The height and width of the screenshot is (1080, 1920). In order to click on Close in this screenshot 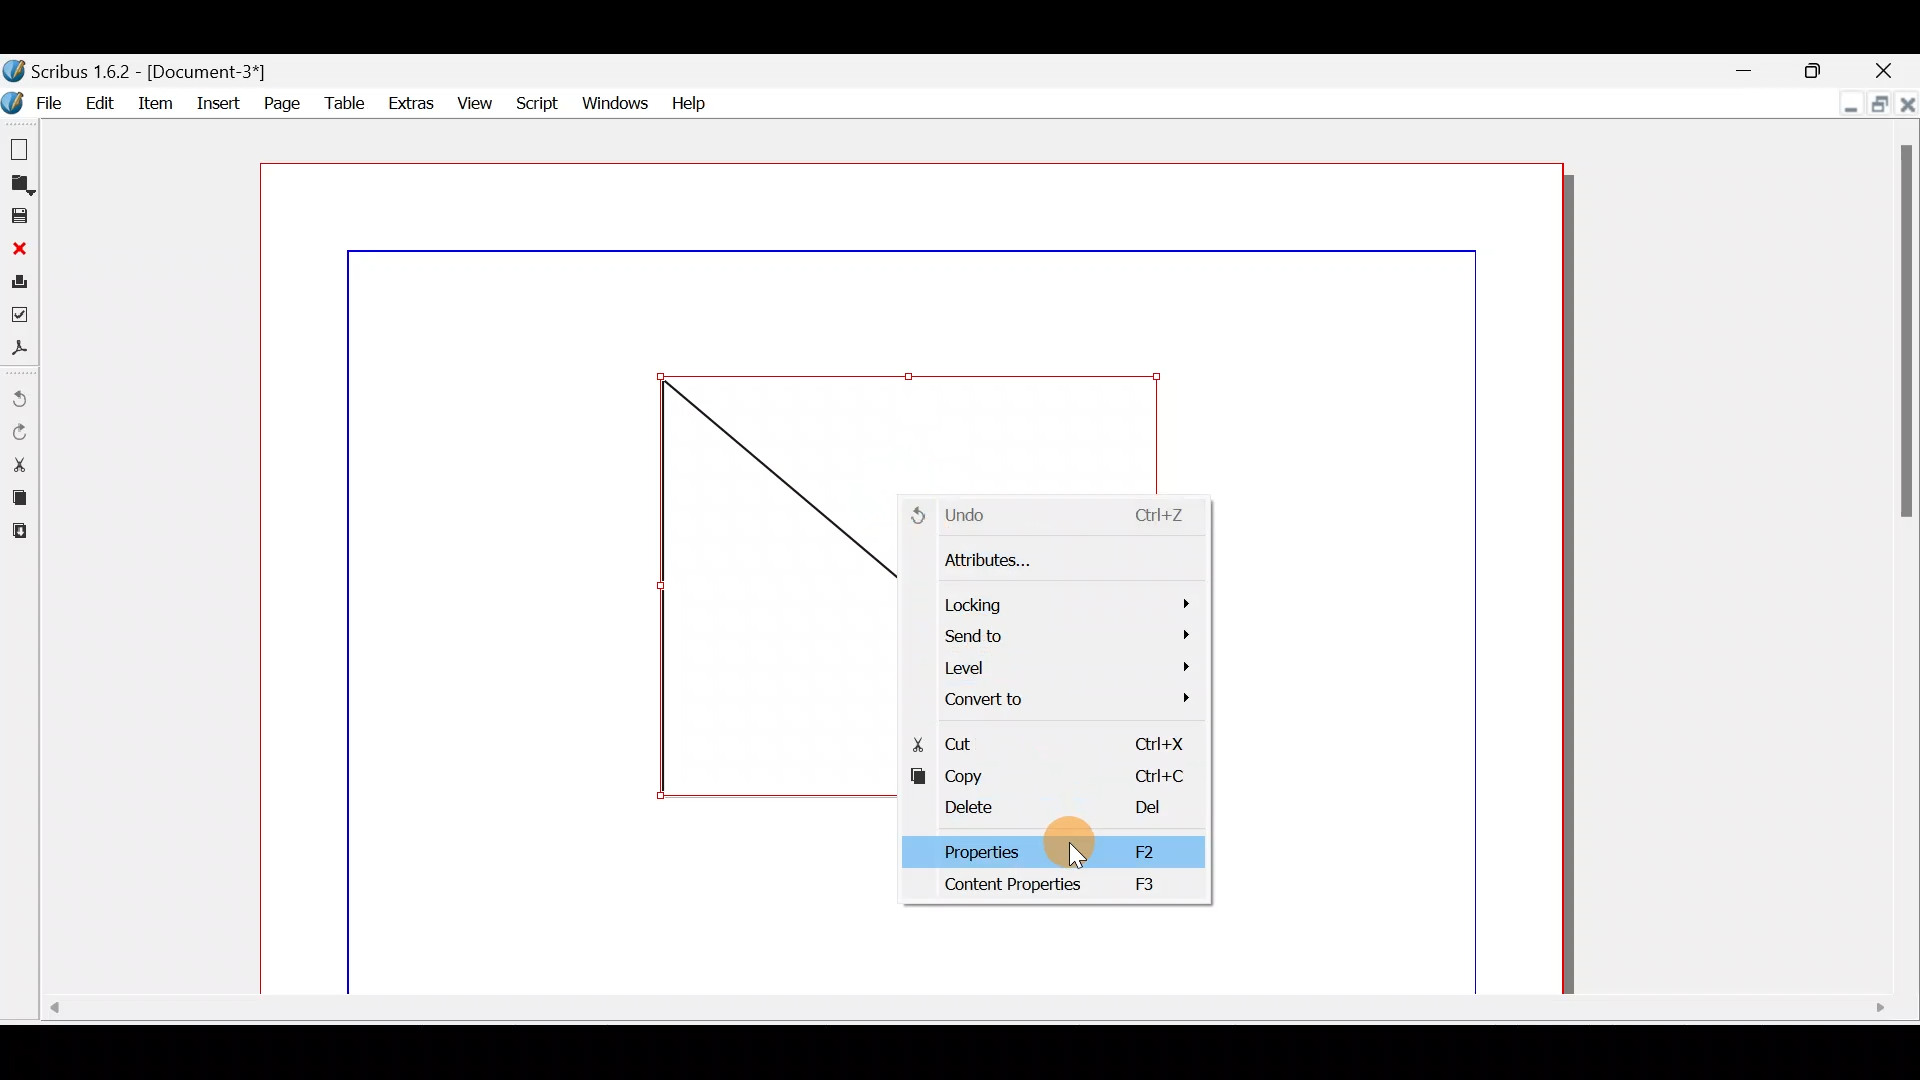, I will do `click(1894, 72)`.